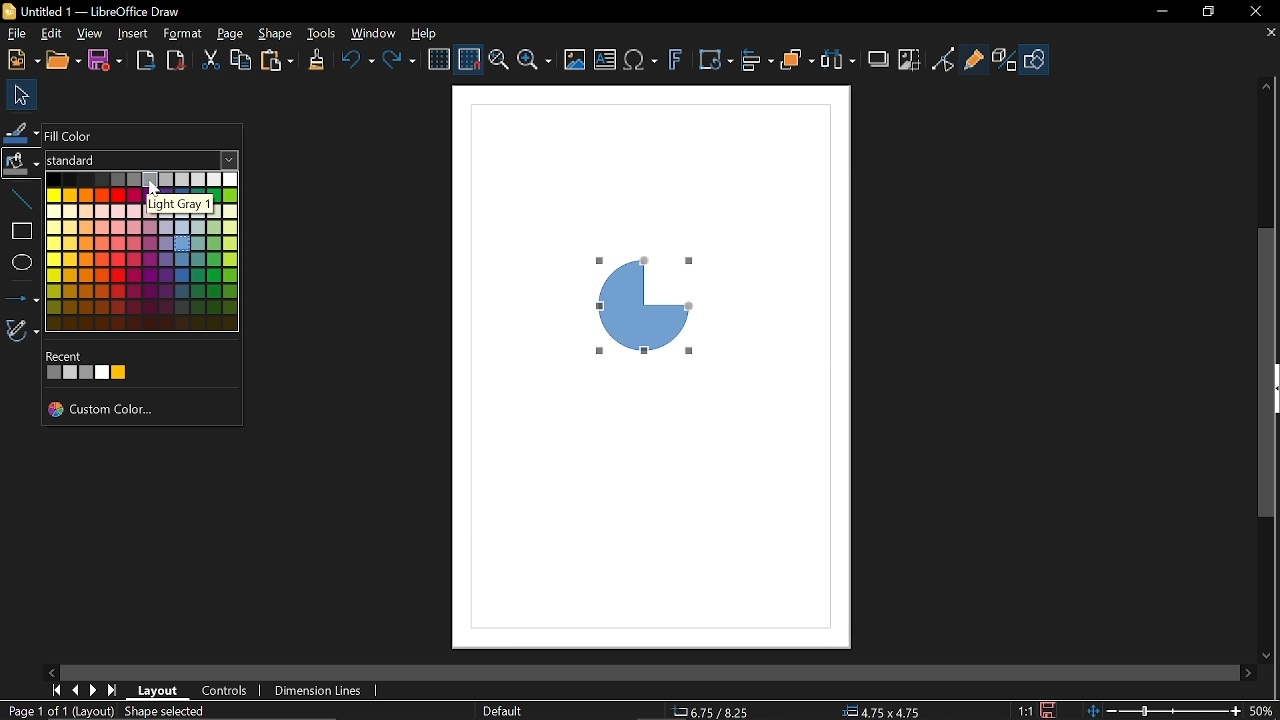 The height and width of the screenshot is (720, 1280). Describe the element at coordinates (427, 34) in the screenshot. I see `help` at that location.